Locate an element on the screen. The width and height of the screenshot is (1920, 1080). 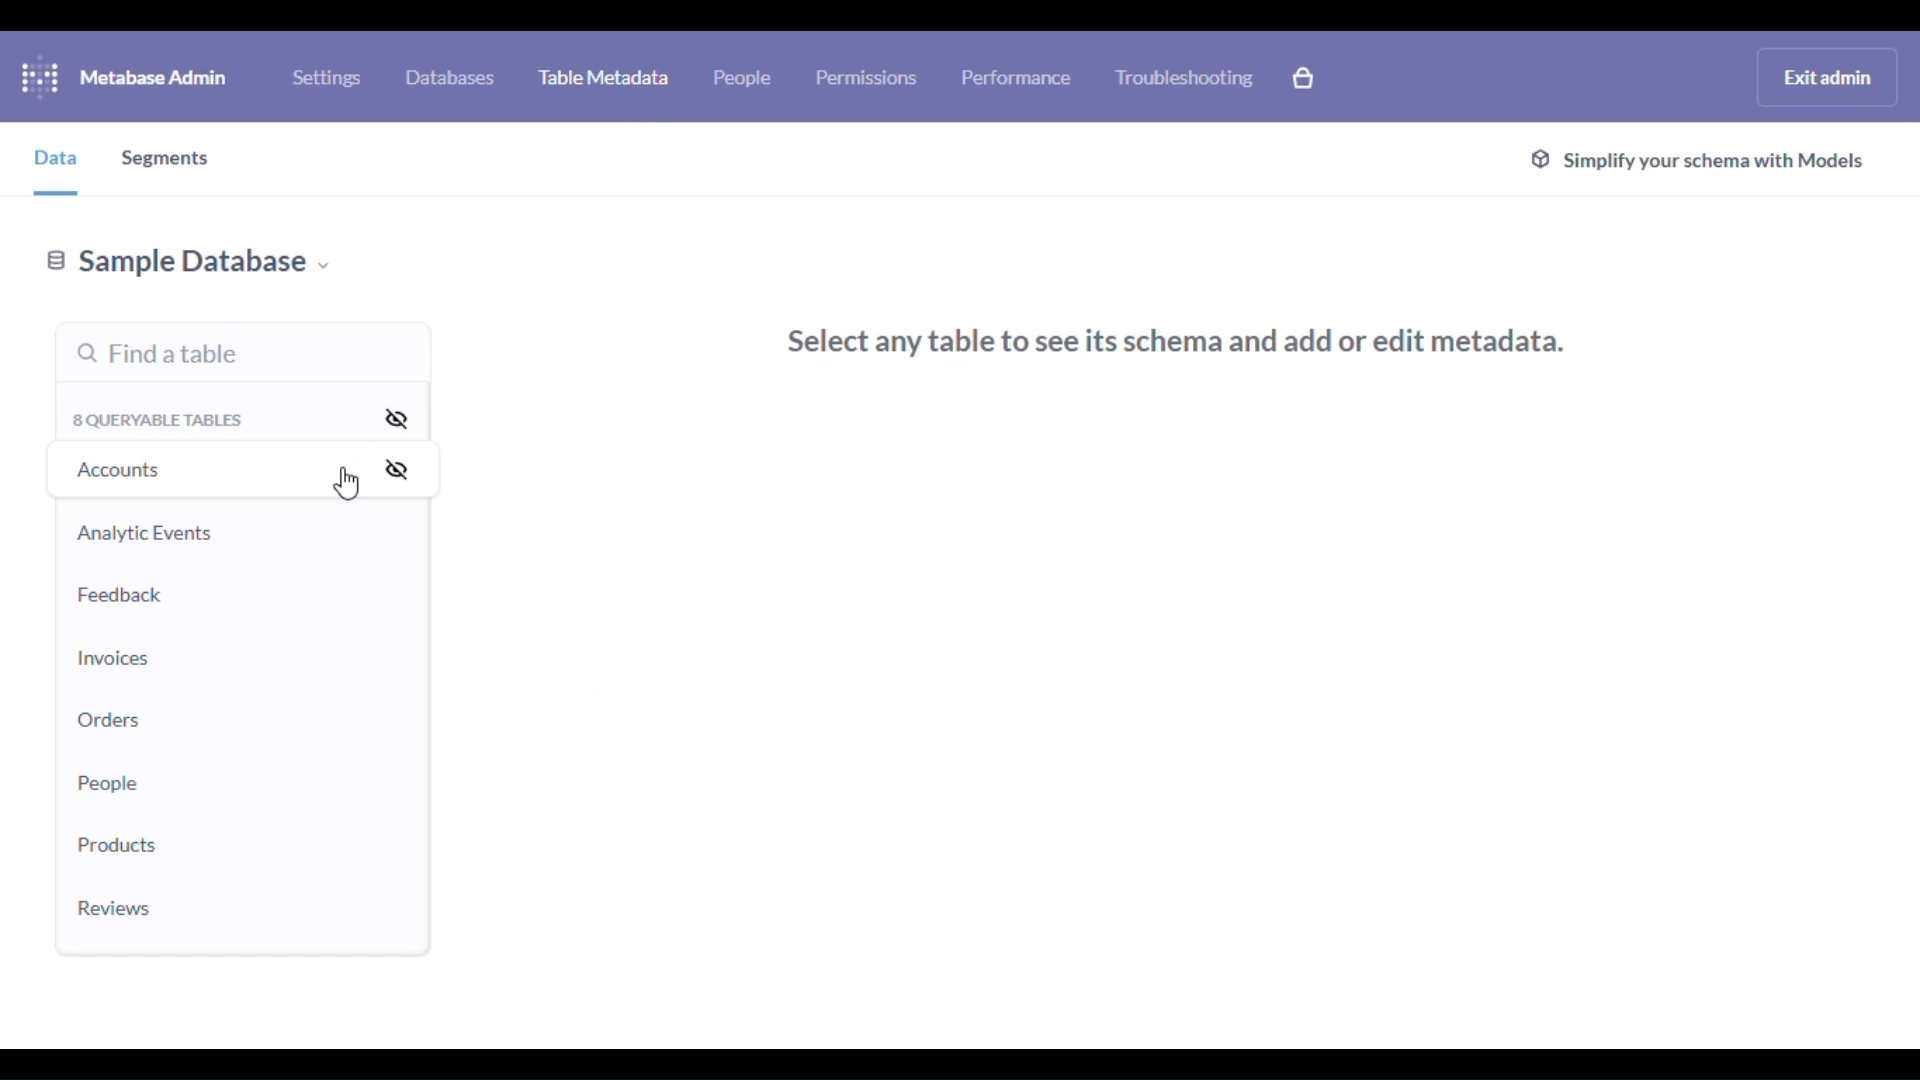
reviews is located at coordinates (115, 908).